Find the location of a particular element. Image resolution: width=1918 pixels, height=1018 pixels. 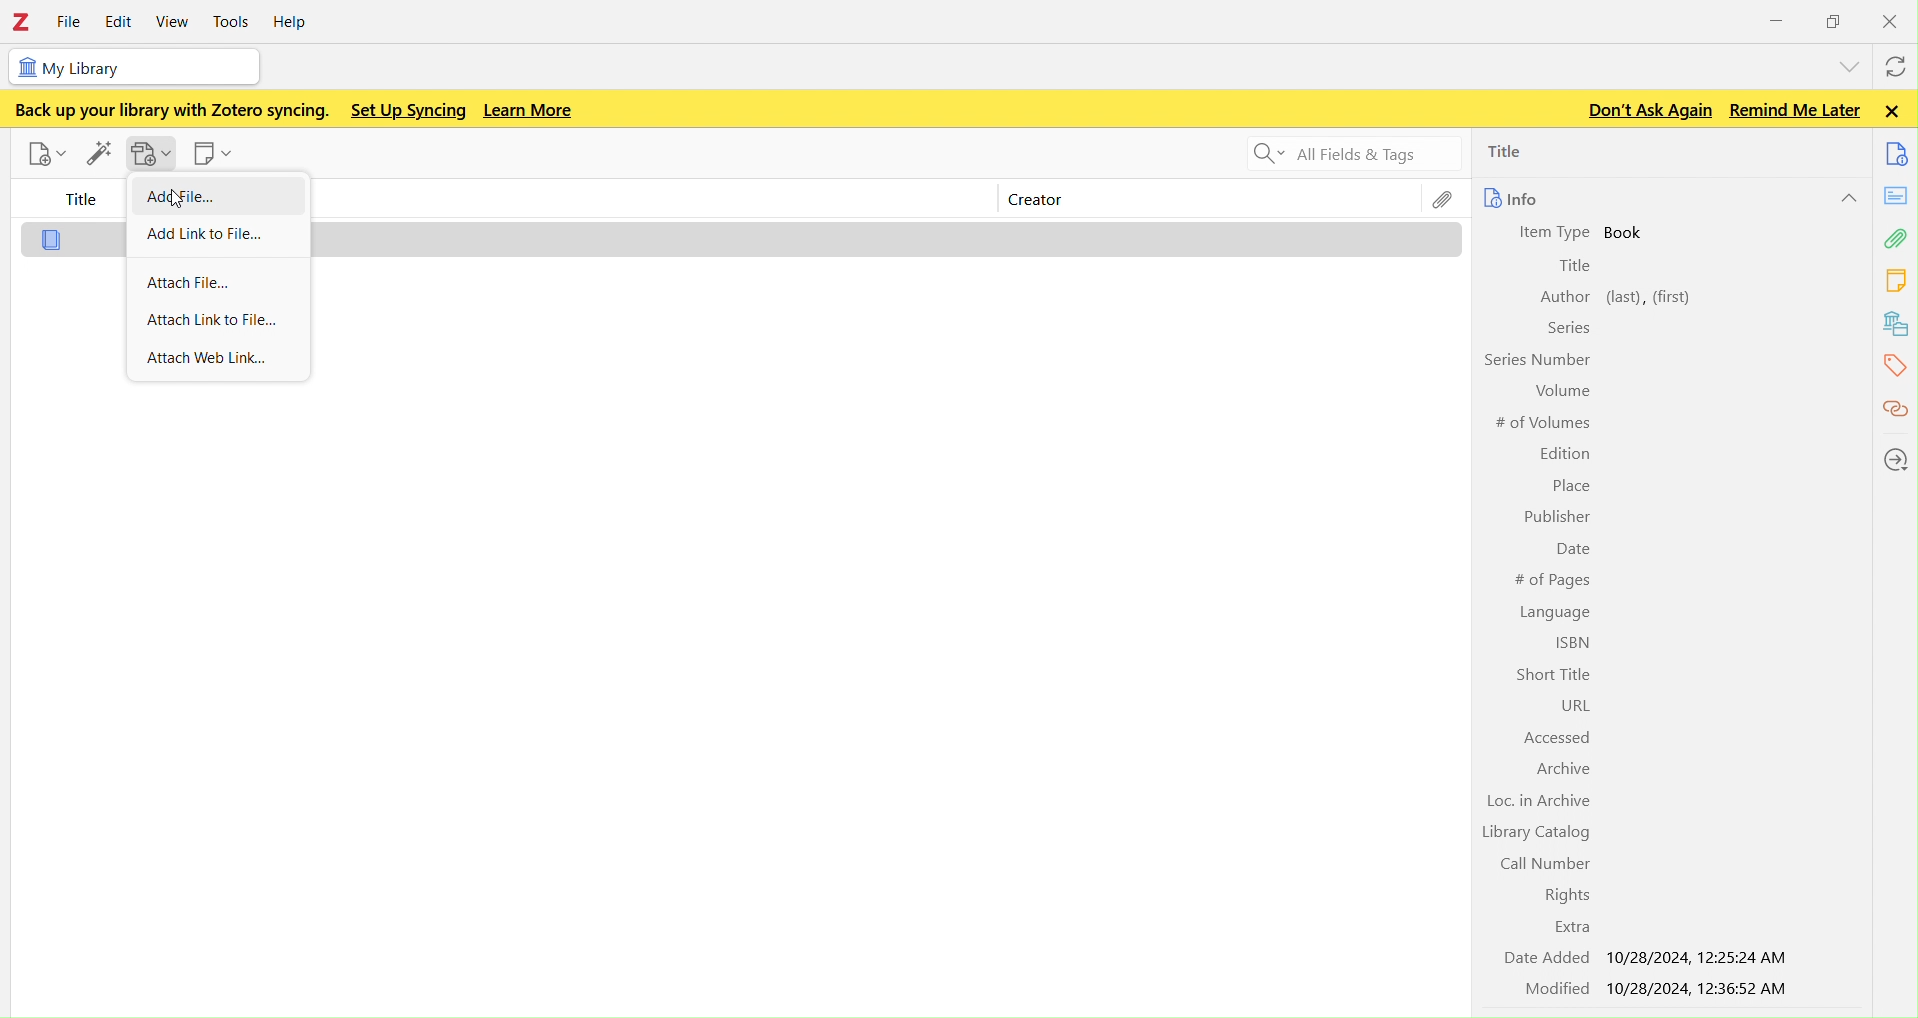

Library Catalog is located at coordinates (1532, 833).